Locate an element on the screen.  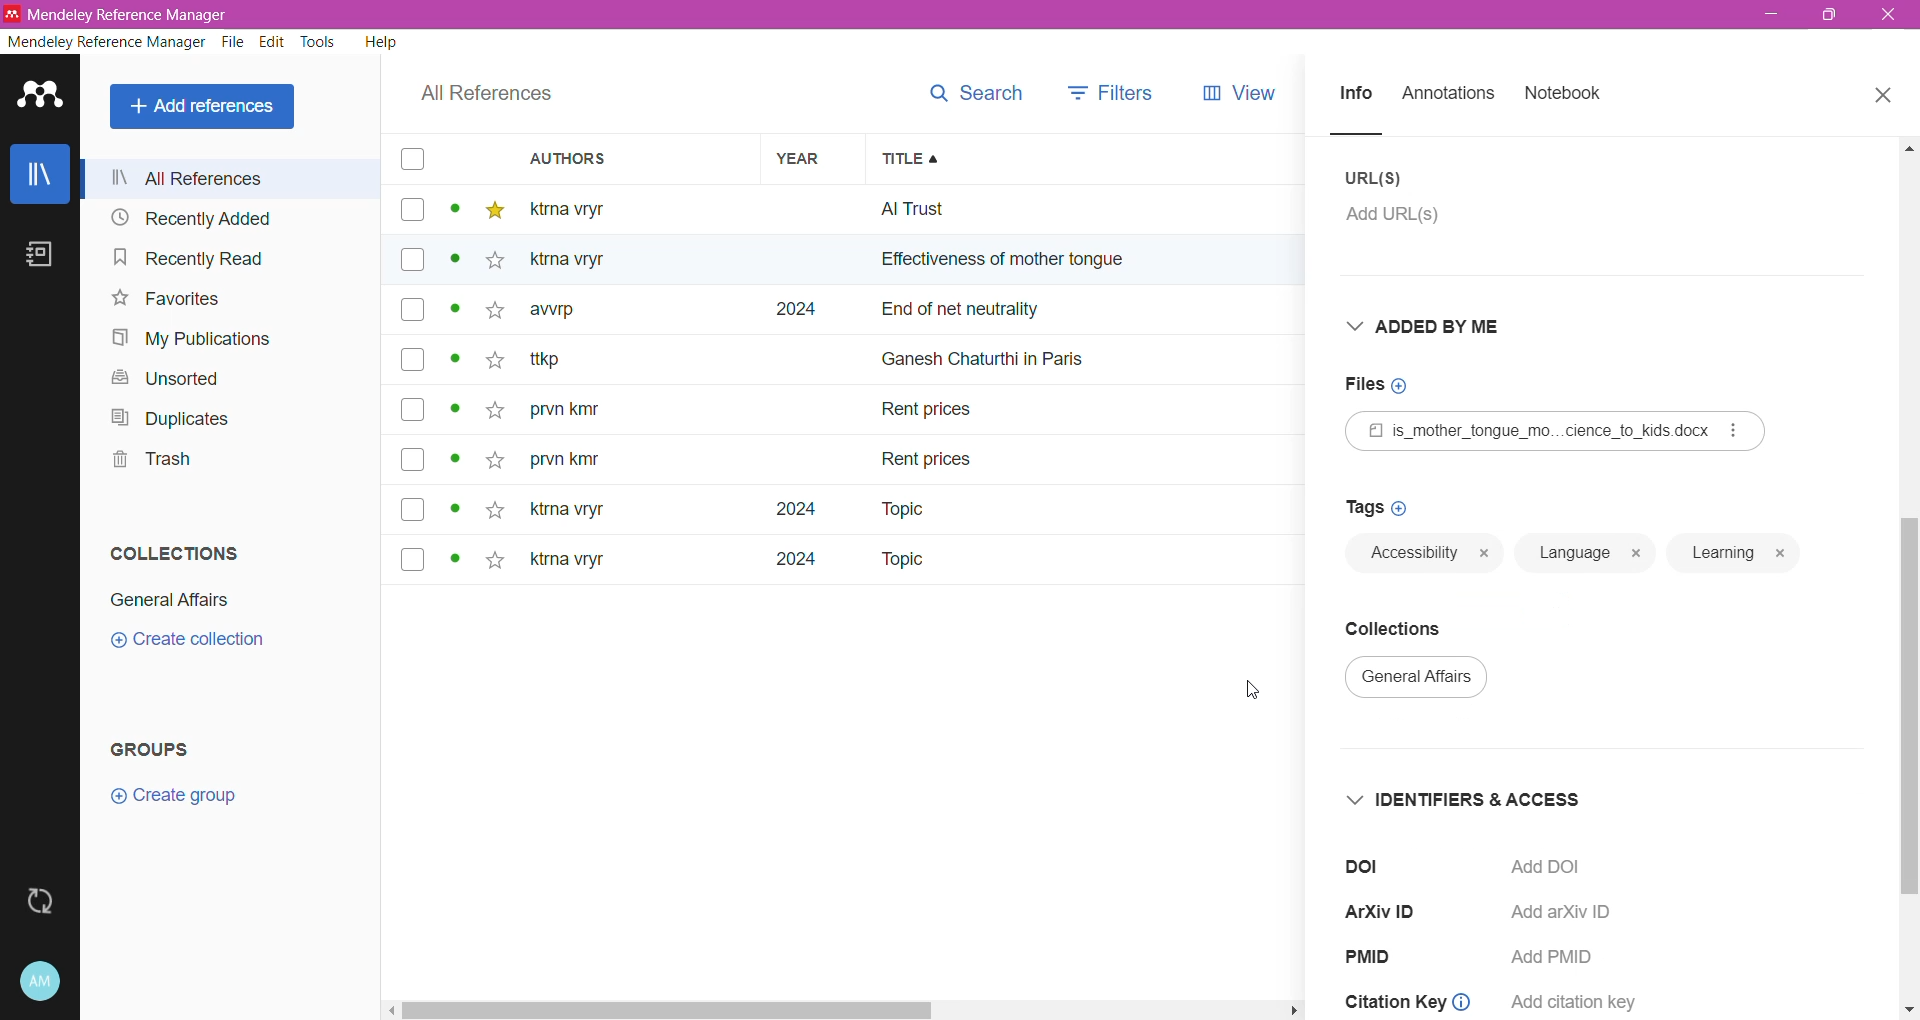
Cursor is located at coordinates (1249, 690).